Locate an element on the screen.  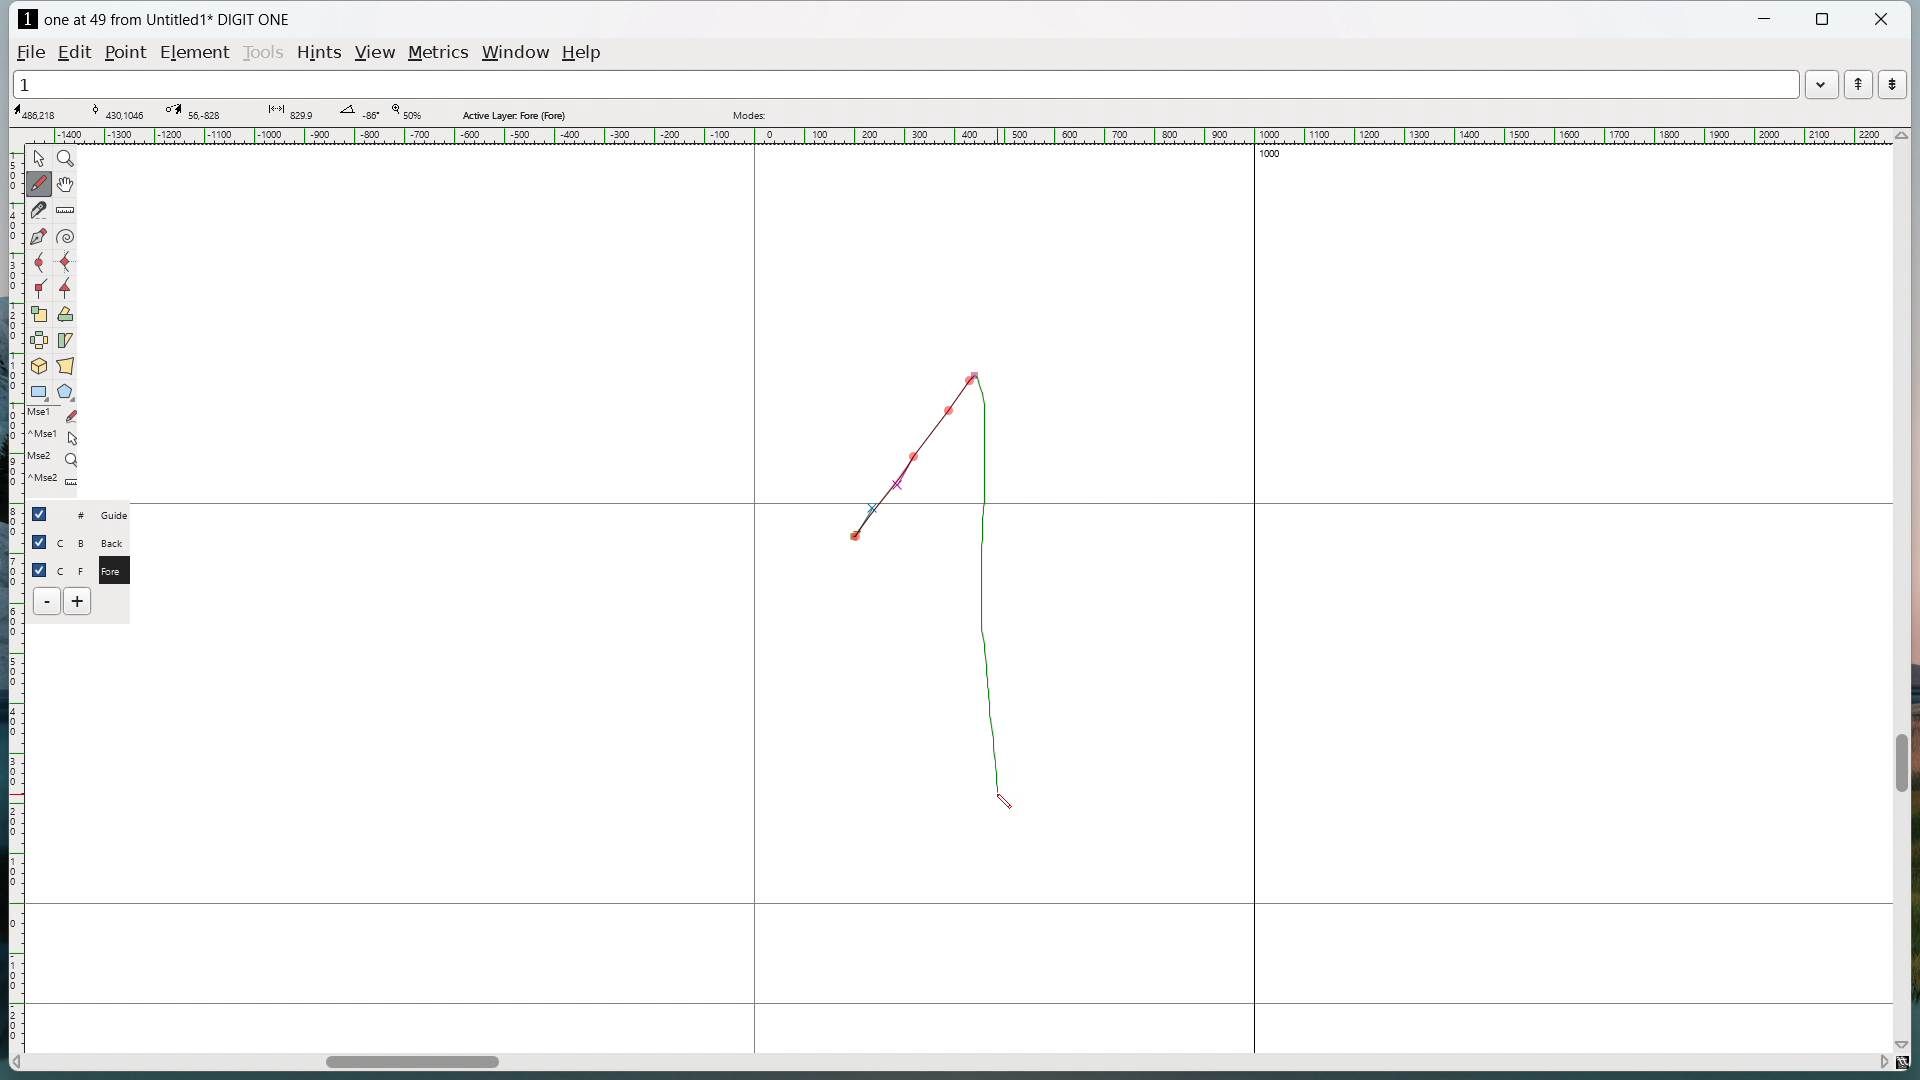
minimize is located at coordinates (1767, 21).